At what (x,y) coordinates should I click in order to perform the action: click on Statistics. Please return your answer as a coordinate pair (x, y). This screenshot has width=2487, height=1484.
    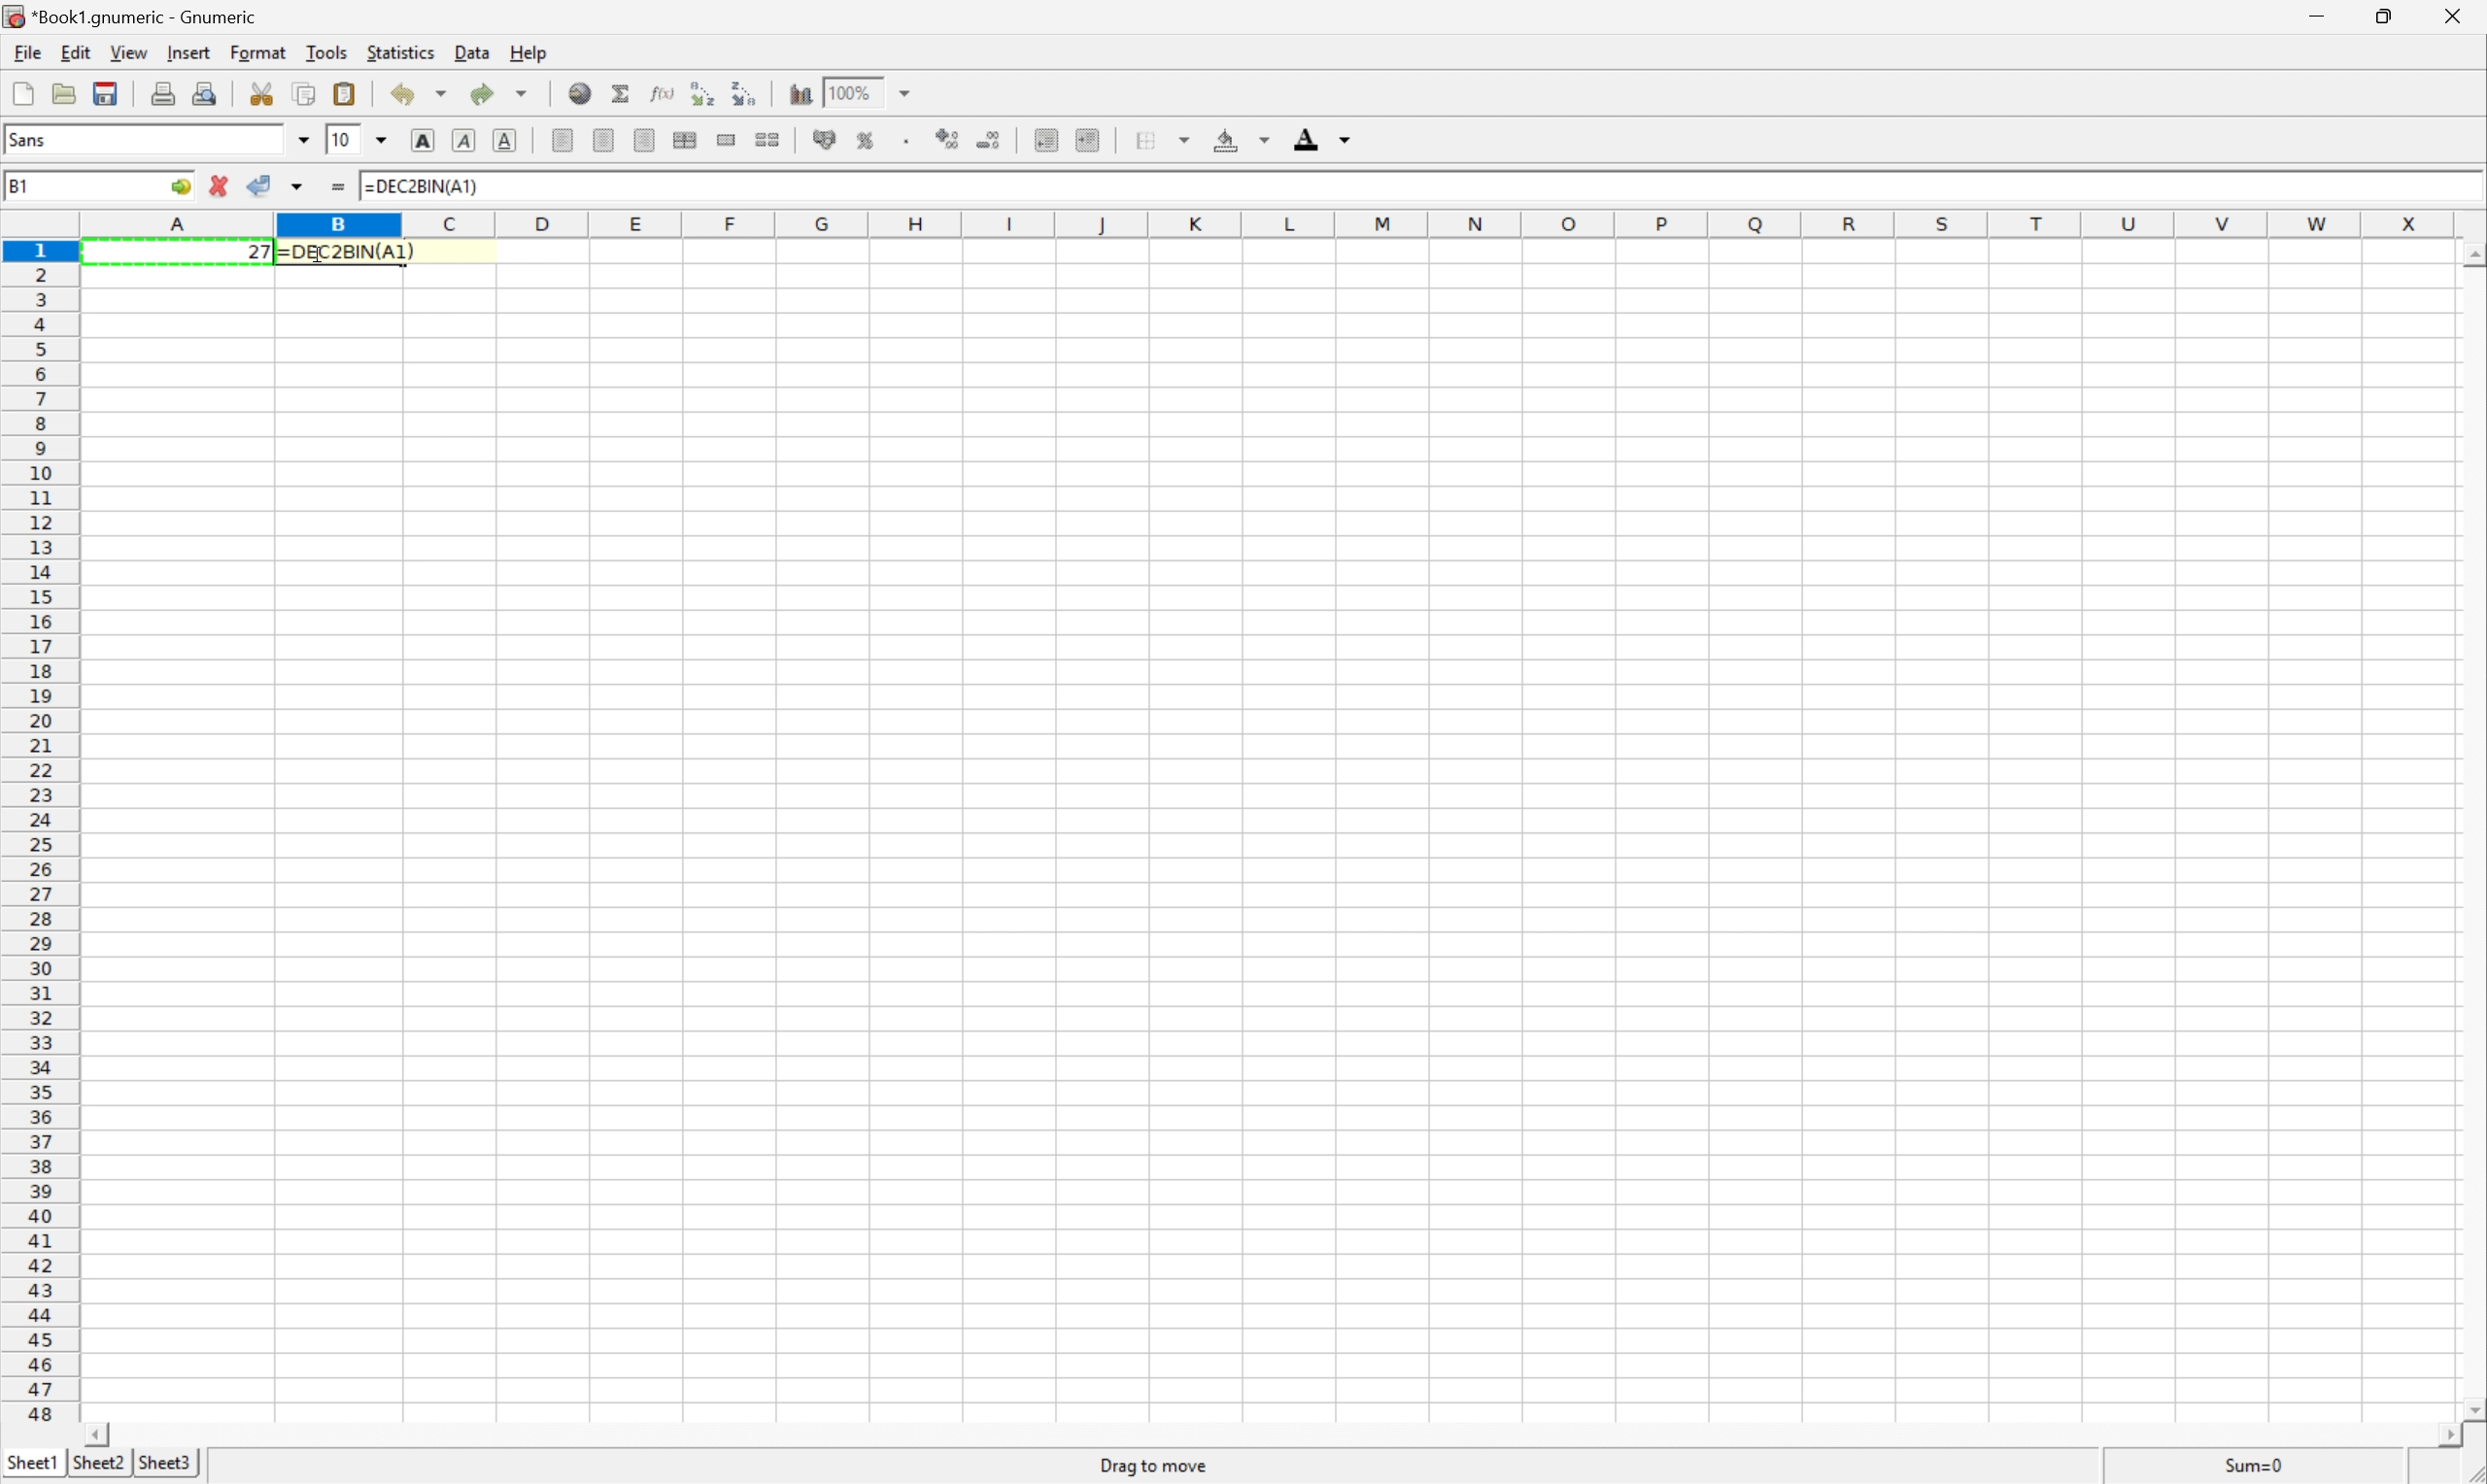
    Looking at the image, I should click on (401, 52).